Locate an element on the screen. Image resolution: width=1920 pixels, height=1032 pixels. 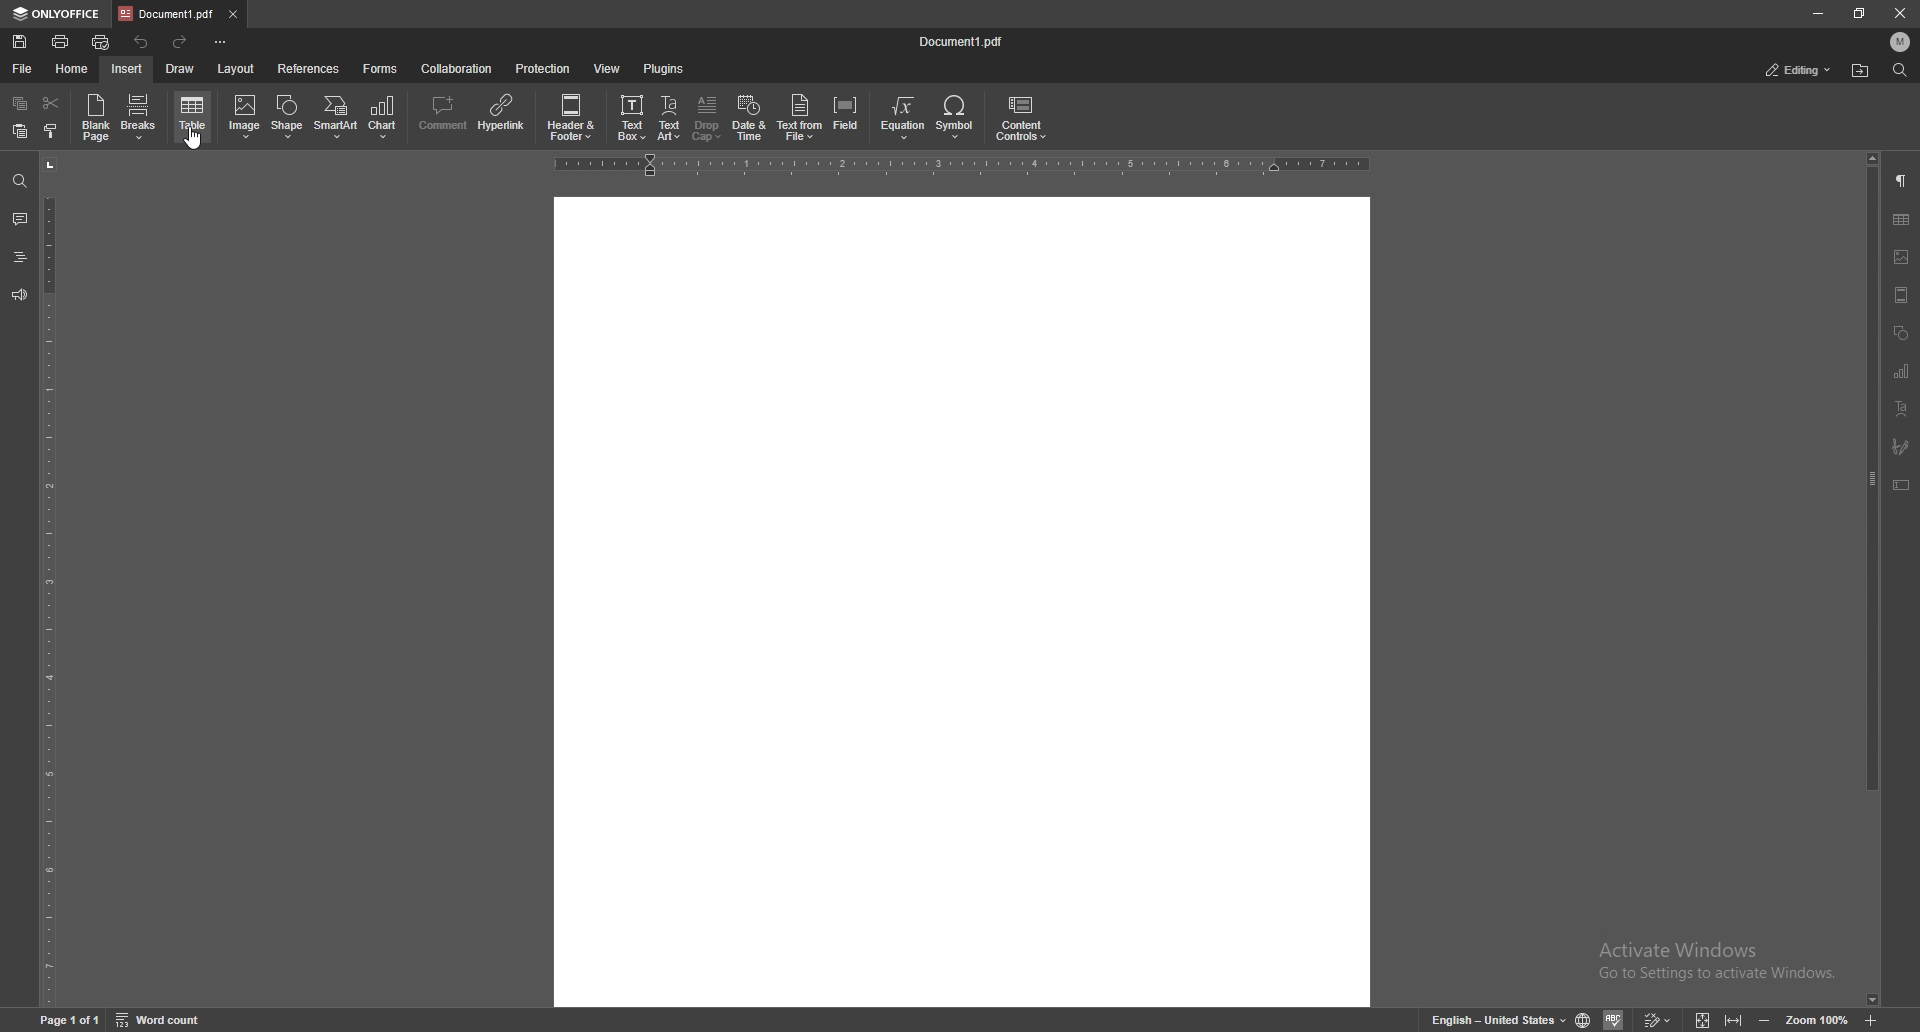
layout is located at coordinates (236, 69).